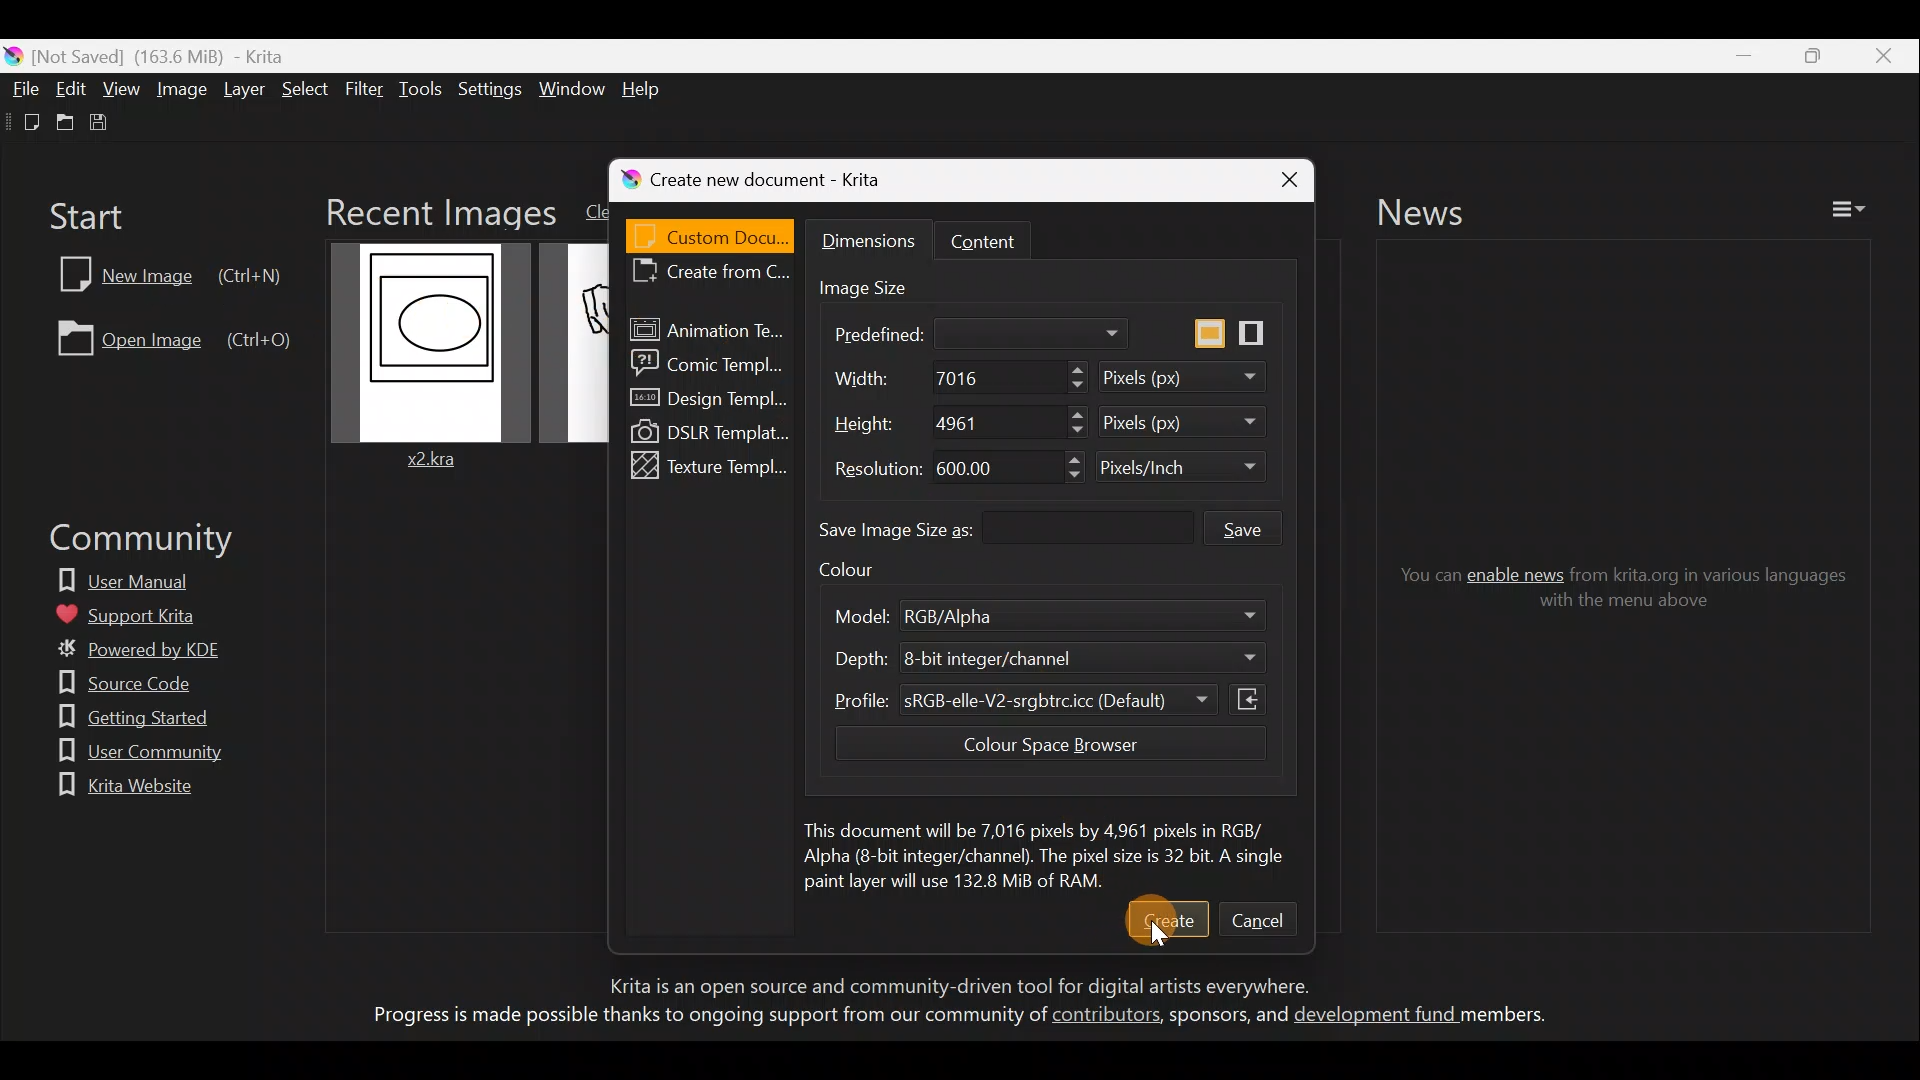  What do you see at coordinates (130, 542) in the screenshot?
I see `Community` at bounding box center [130, 542].